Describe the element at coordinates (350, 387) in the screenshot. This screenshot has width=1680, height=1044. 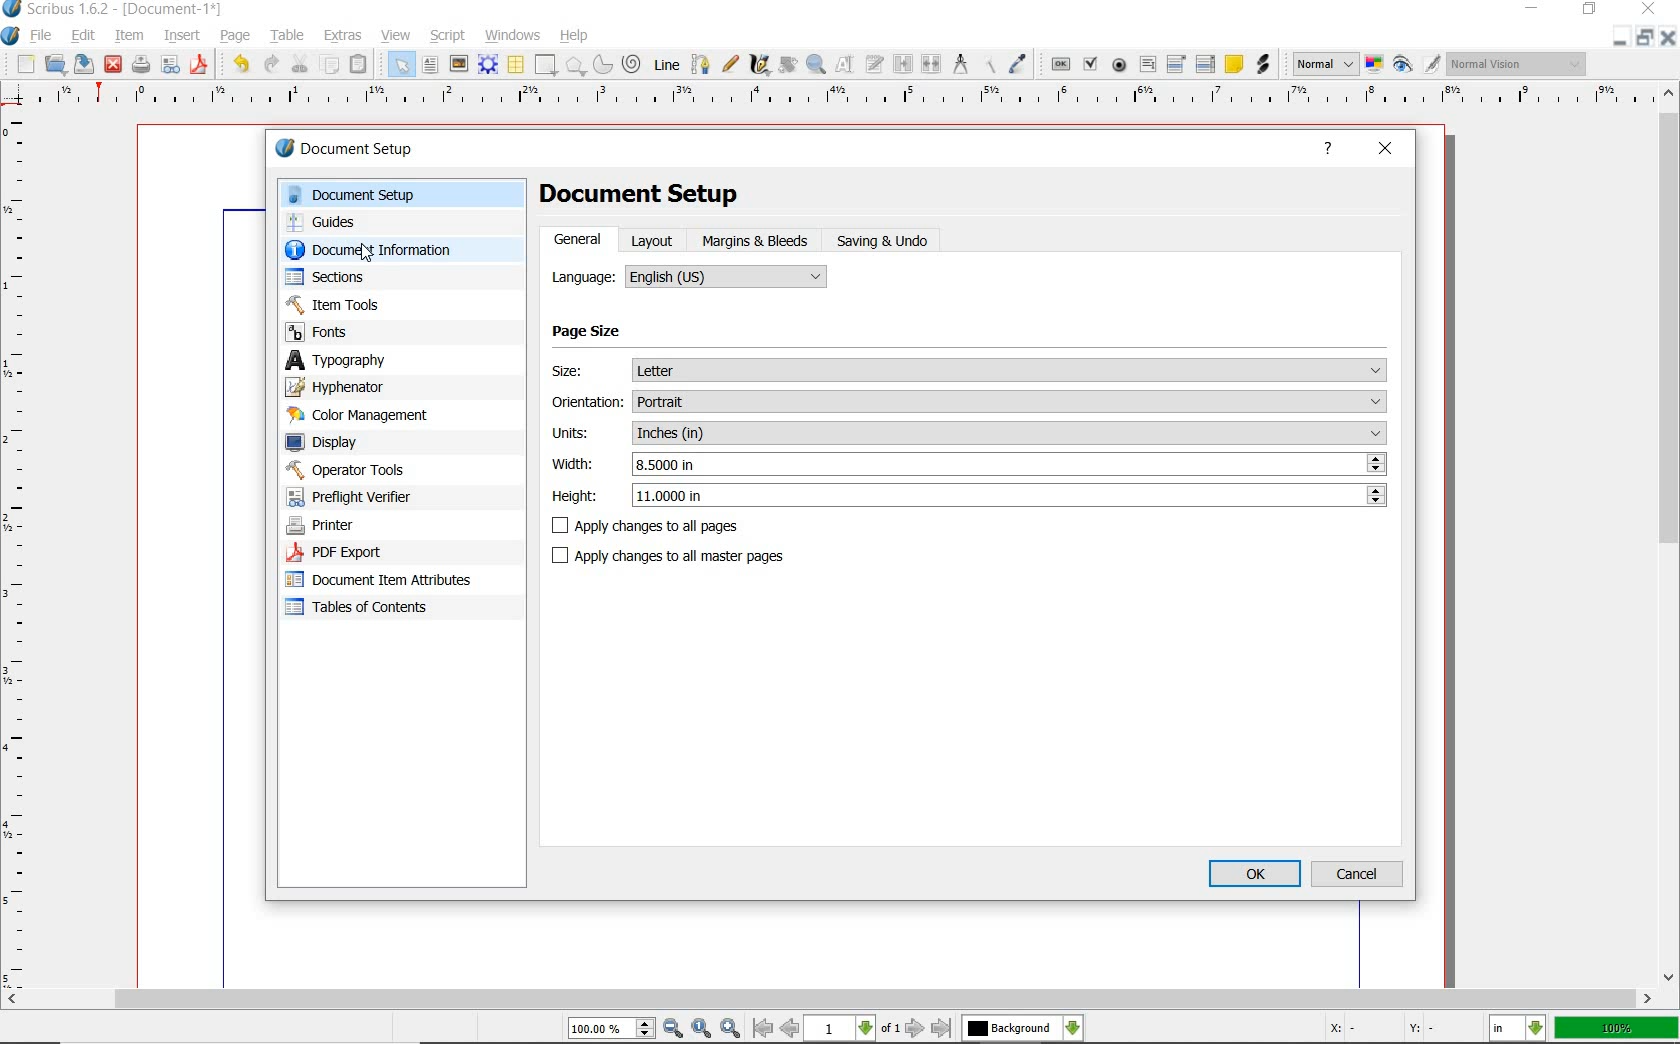
I see `hypenator` at that location.